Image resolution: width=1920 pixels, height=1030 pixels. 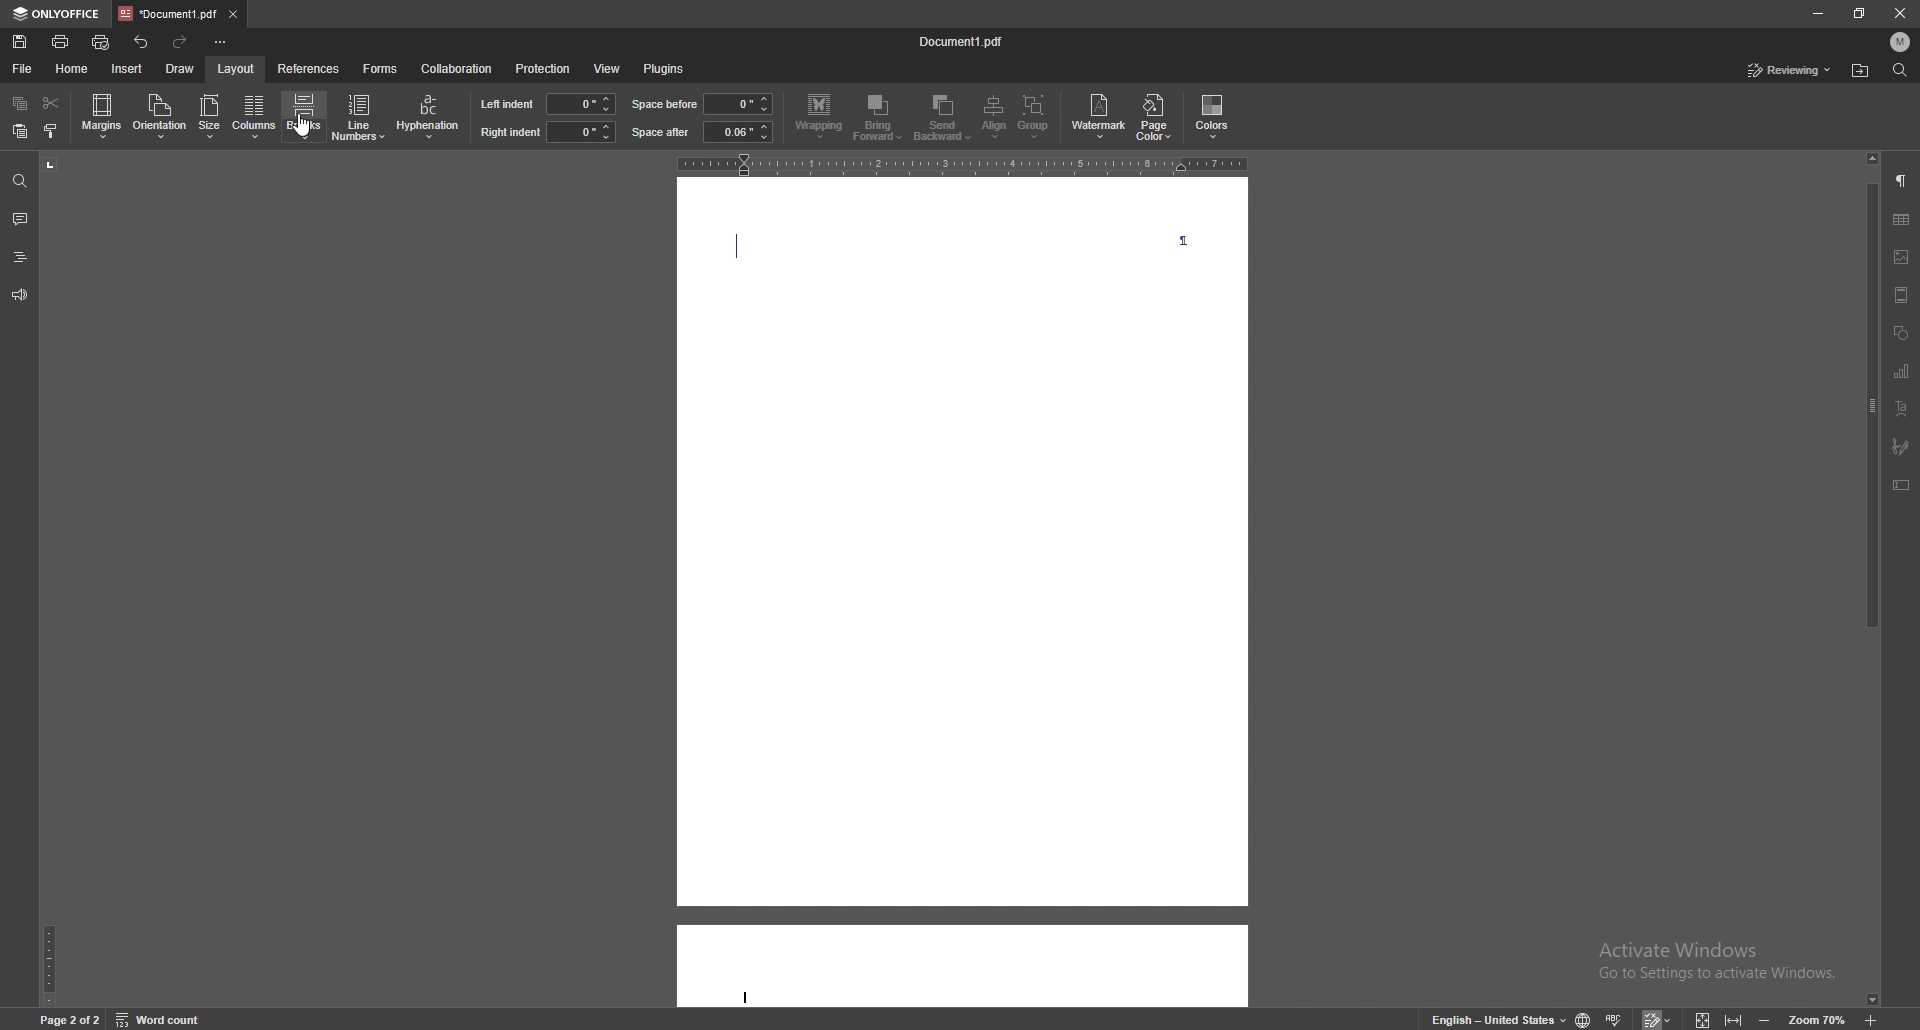 I want to click on locate file, so click(x=1861, y=71).